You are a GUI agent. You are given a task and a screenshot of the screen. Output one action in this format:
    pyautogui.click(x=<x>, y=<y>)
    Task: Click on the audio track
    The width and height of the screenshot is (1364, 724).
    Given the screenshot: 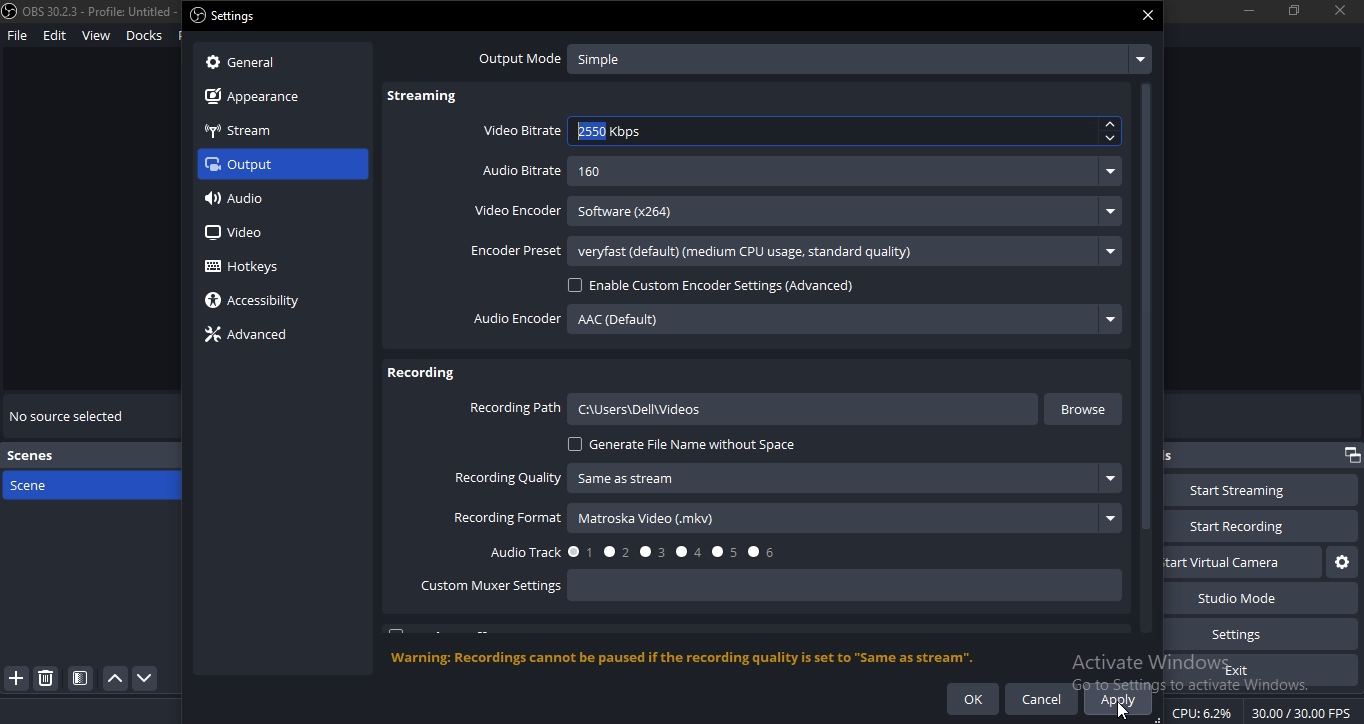 What is the action you would take?
    pyautogui.click(x=640, y=552)
    